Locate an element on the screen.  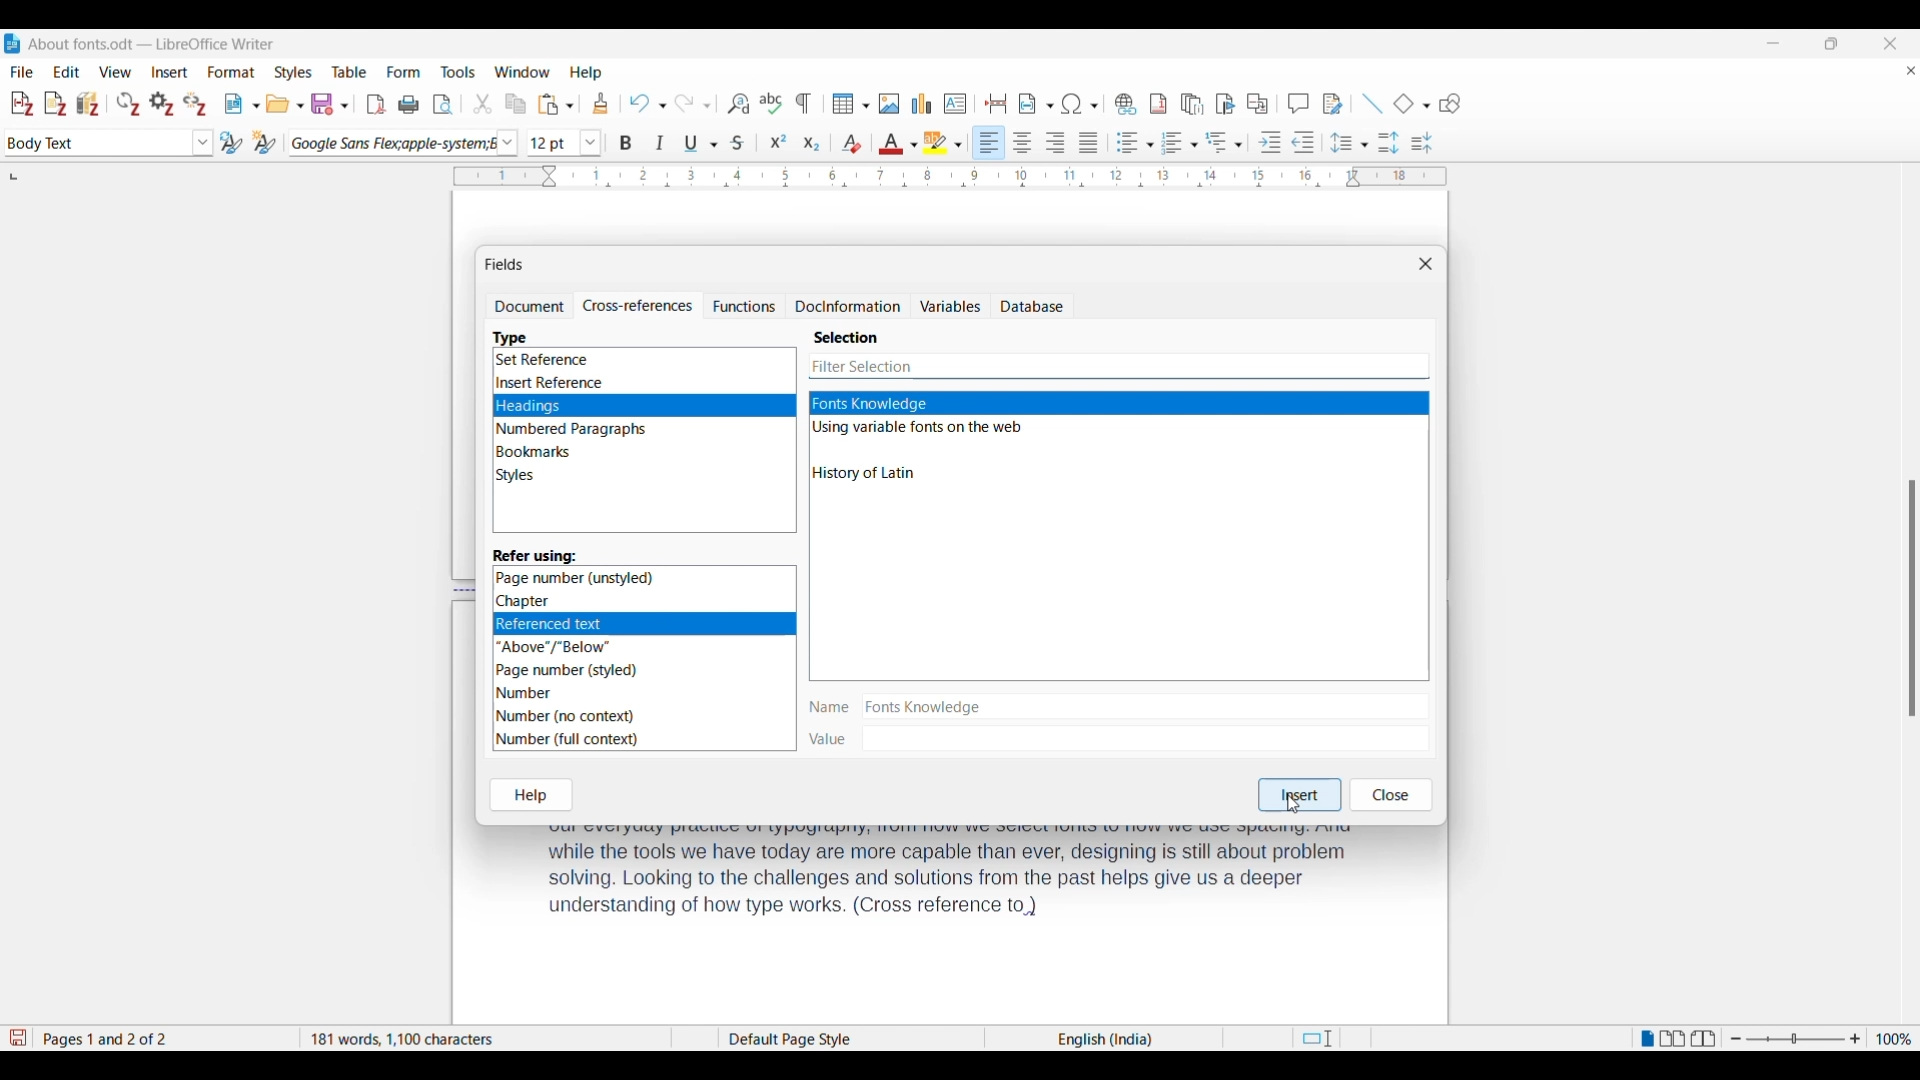
Current paragraph selection is located at coordinates (98, 144).